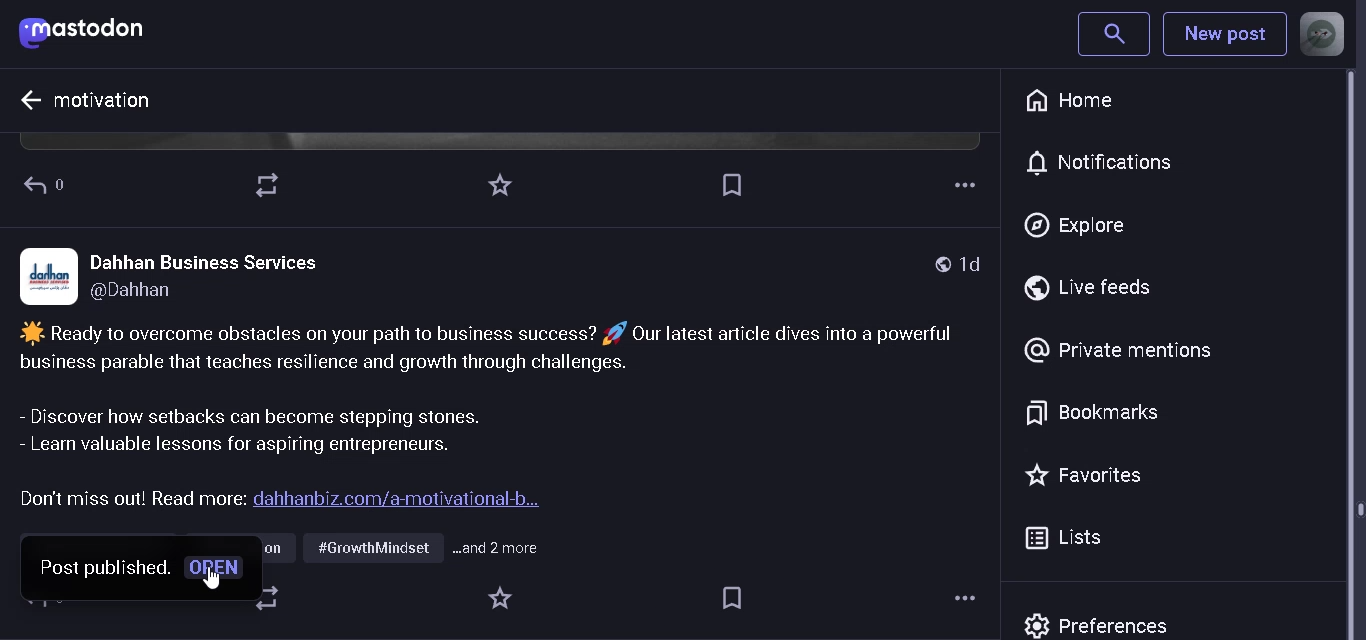  Describe the element at coordinates (967, 596) in the screenshot. I see `More` at that location.